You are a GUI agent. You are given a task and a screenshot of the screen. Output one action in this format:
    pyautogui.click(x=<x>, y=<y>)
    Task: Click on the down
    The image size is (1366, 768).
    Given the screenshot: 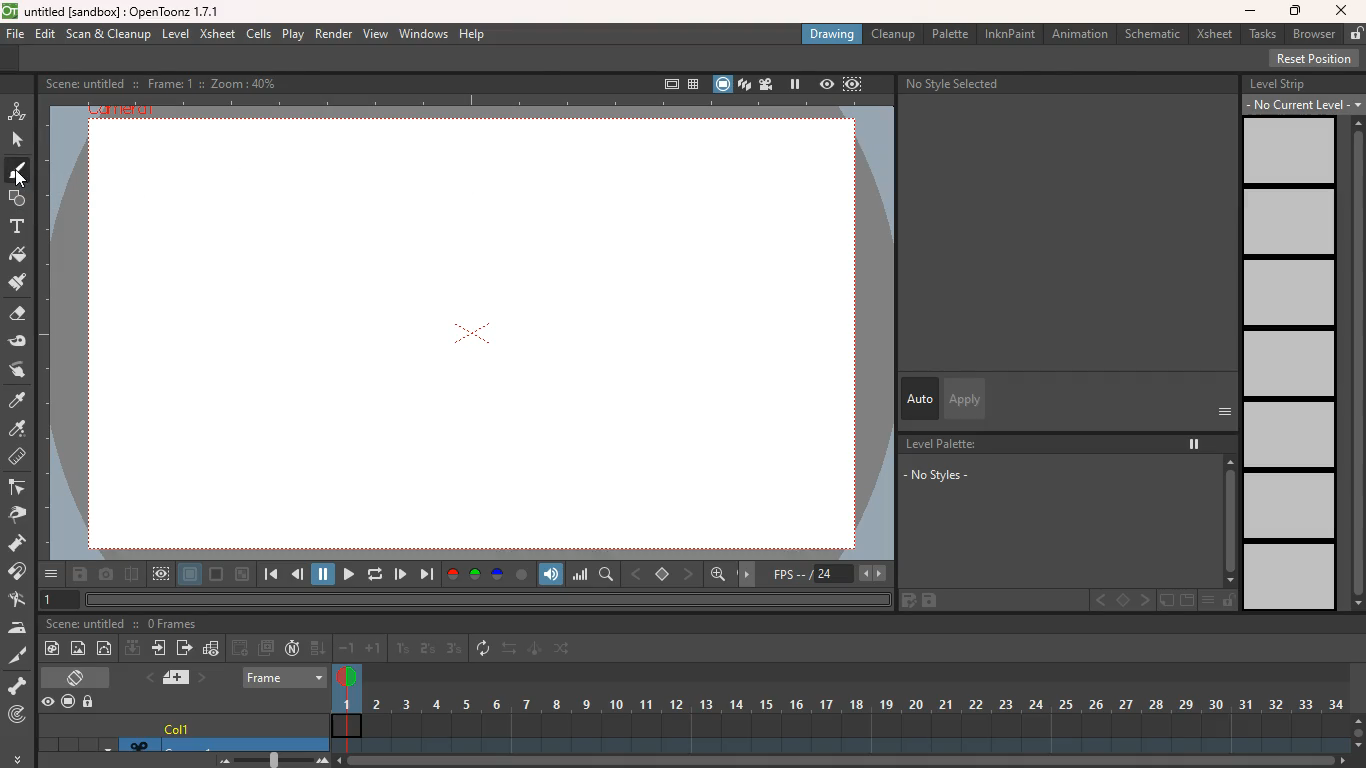 What is the action you would take?
    pyautogui.click(x=318, y=649)
    